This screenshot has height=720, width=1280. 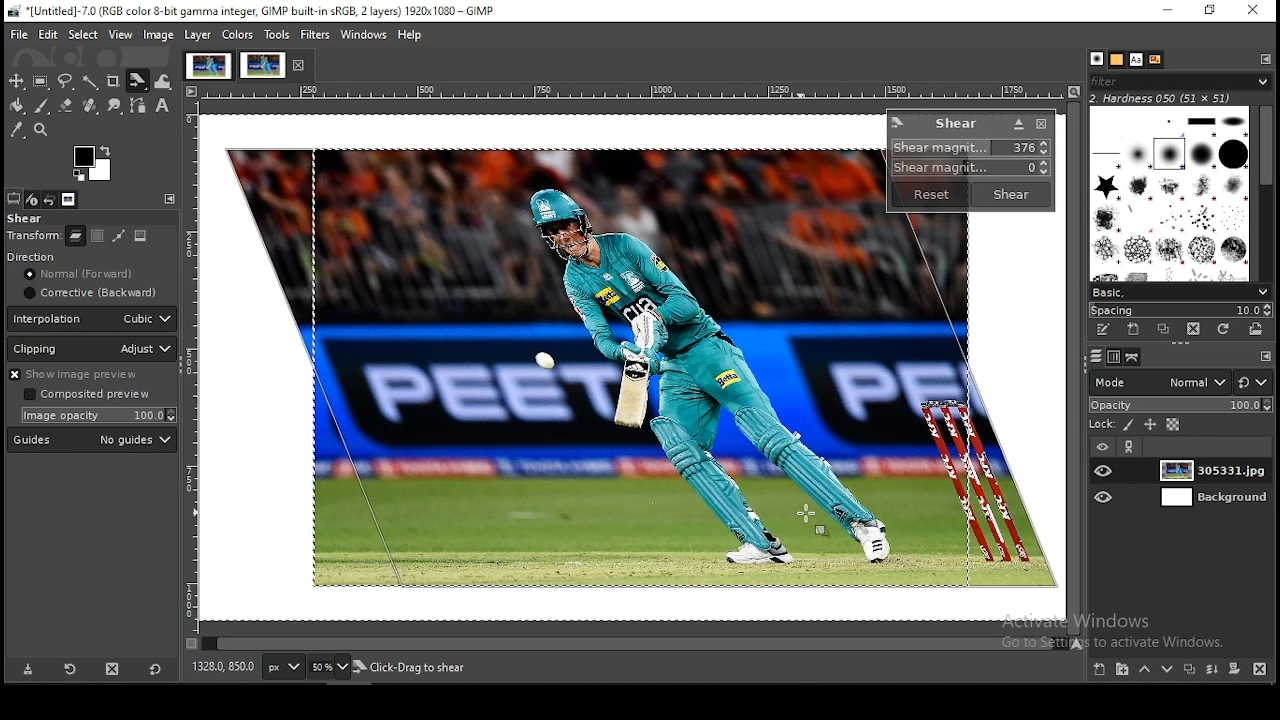 I want to click on select, so click(x=83, y=33).